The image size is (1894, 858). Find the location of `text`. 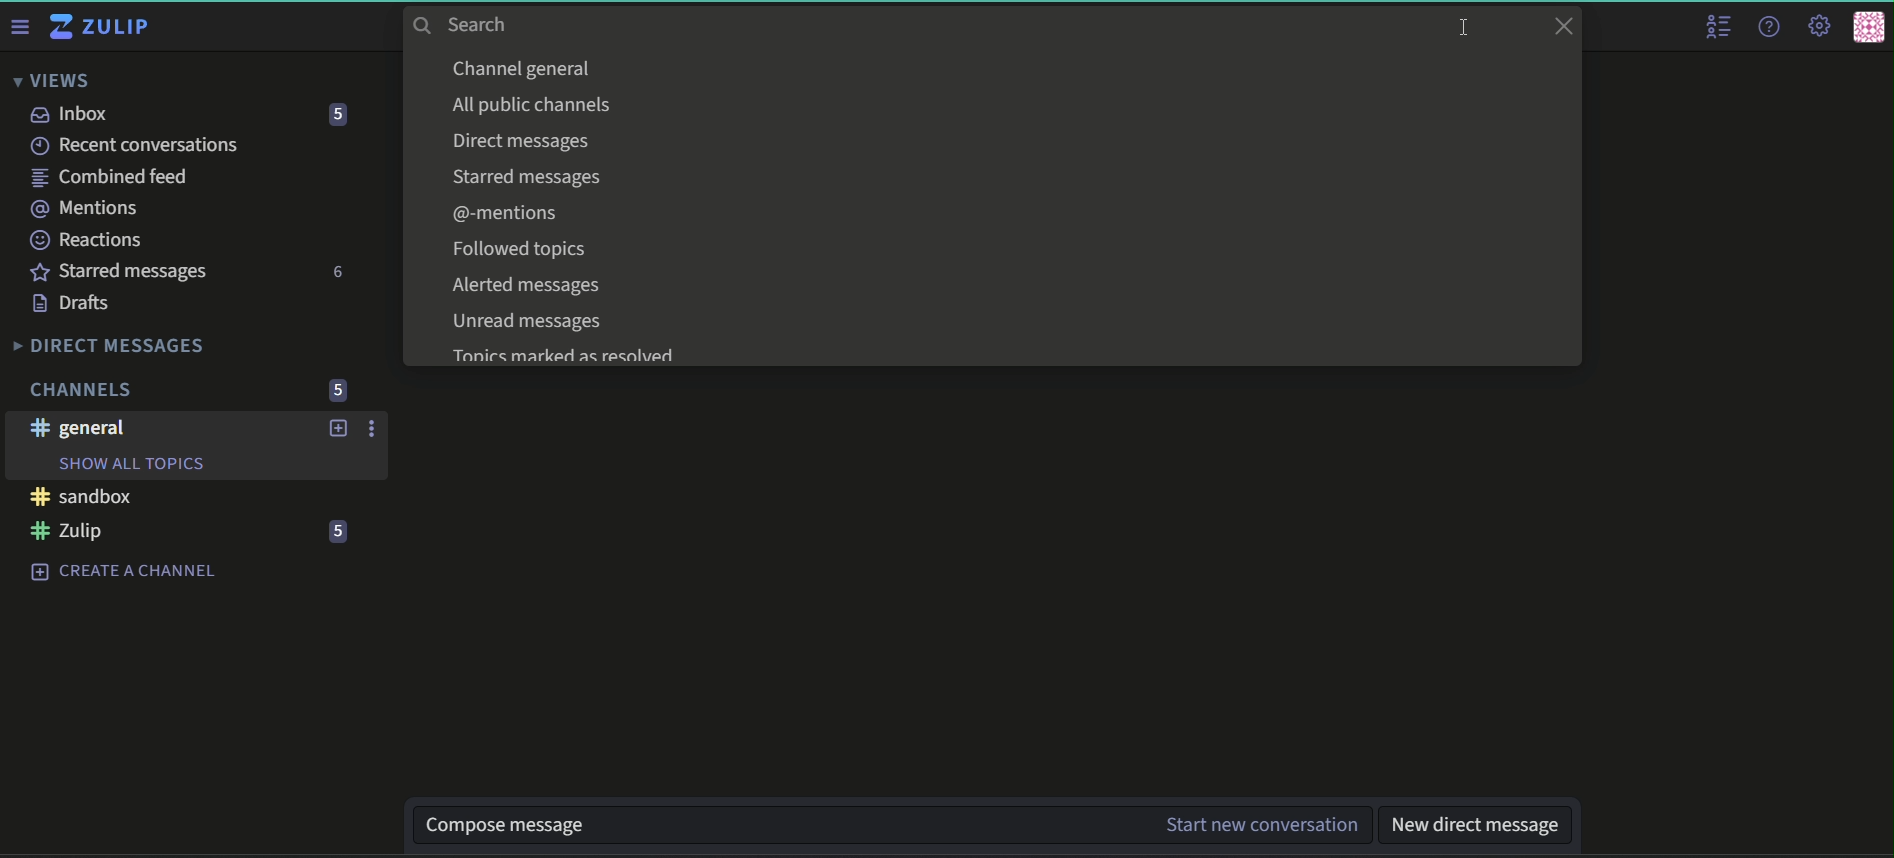

text is located at coordinates (526, 177).